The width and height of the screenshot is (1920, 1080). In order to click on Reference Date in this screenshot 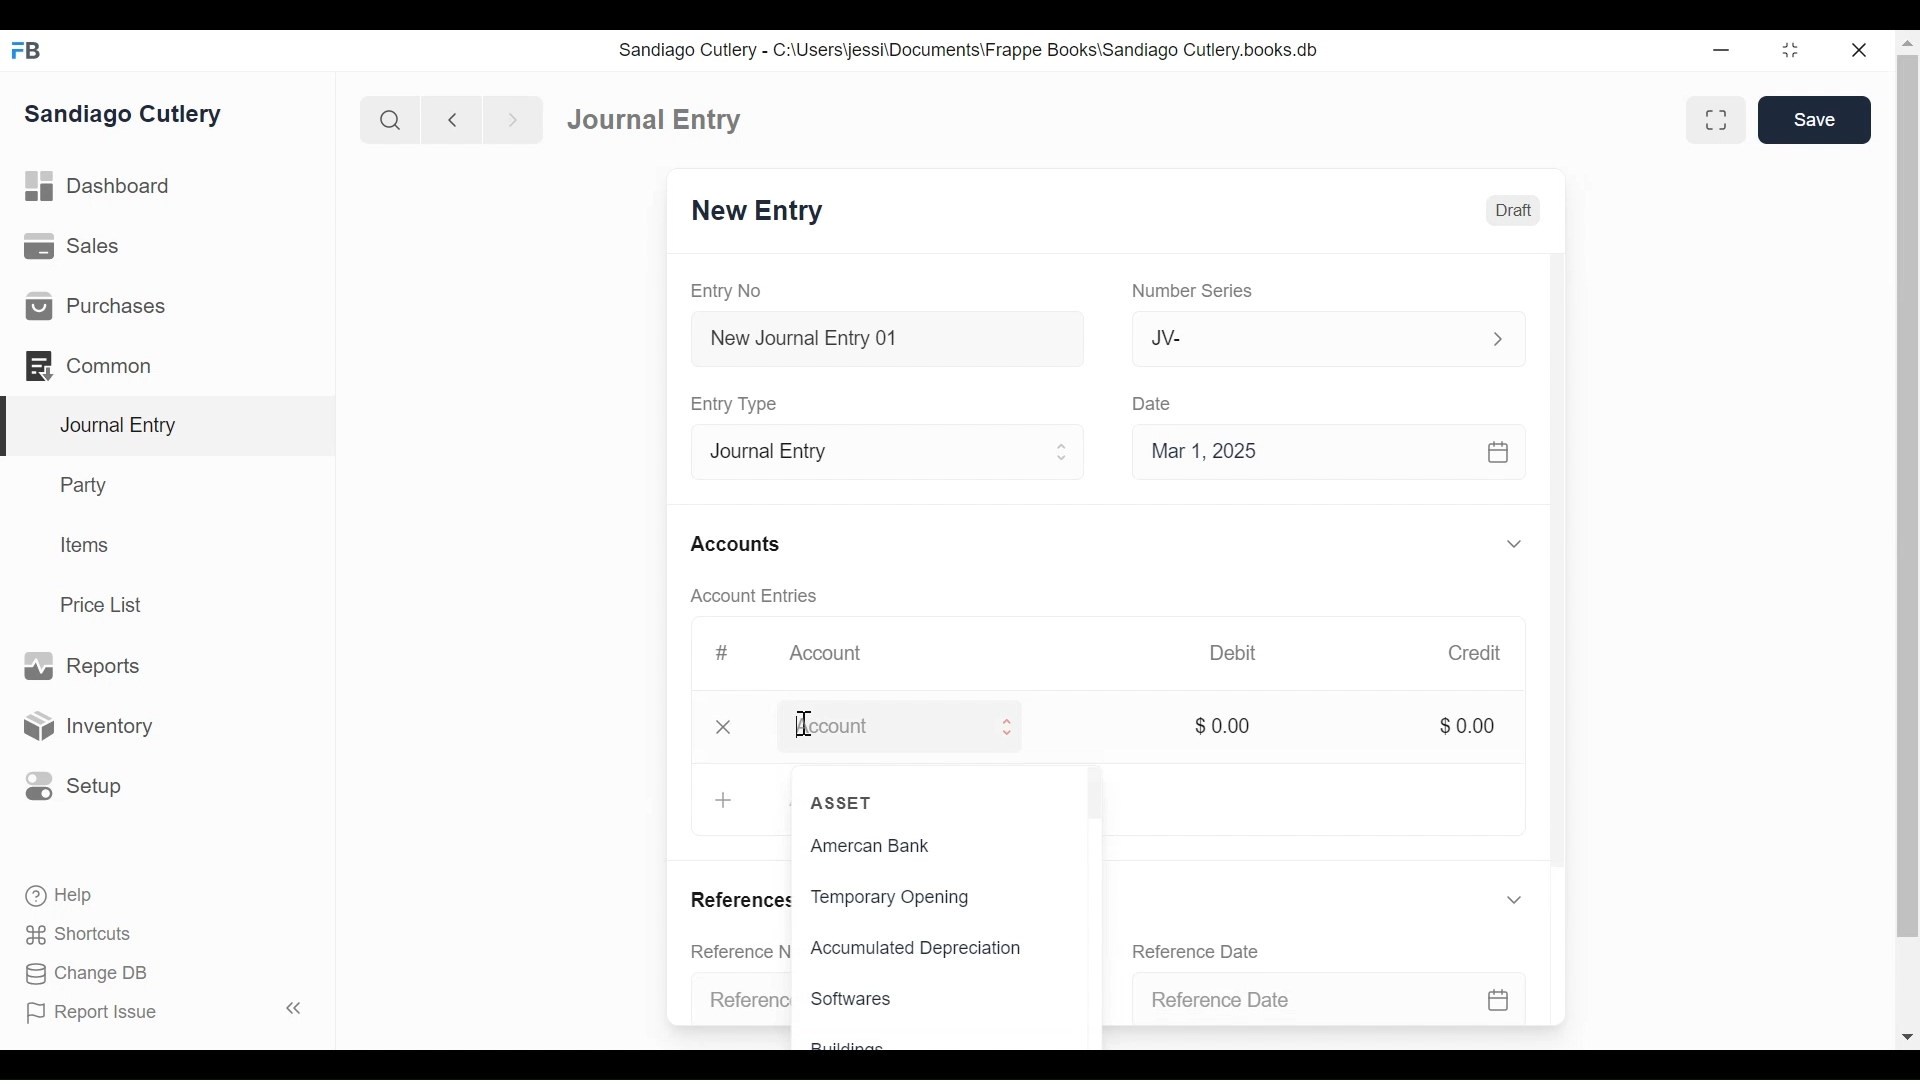, I will do `click(1210, 950)`.